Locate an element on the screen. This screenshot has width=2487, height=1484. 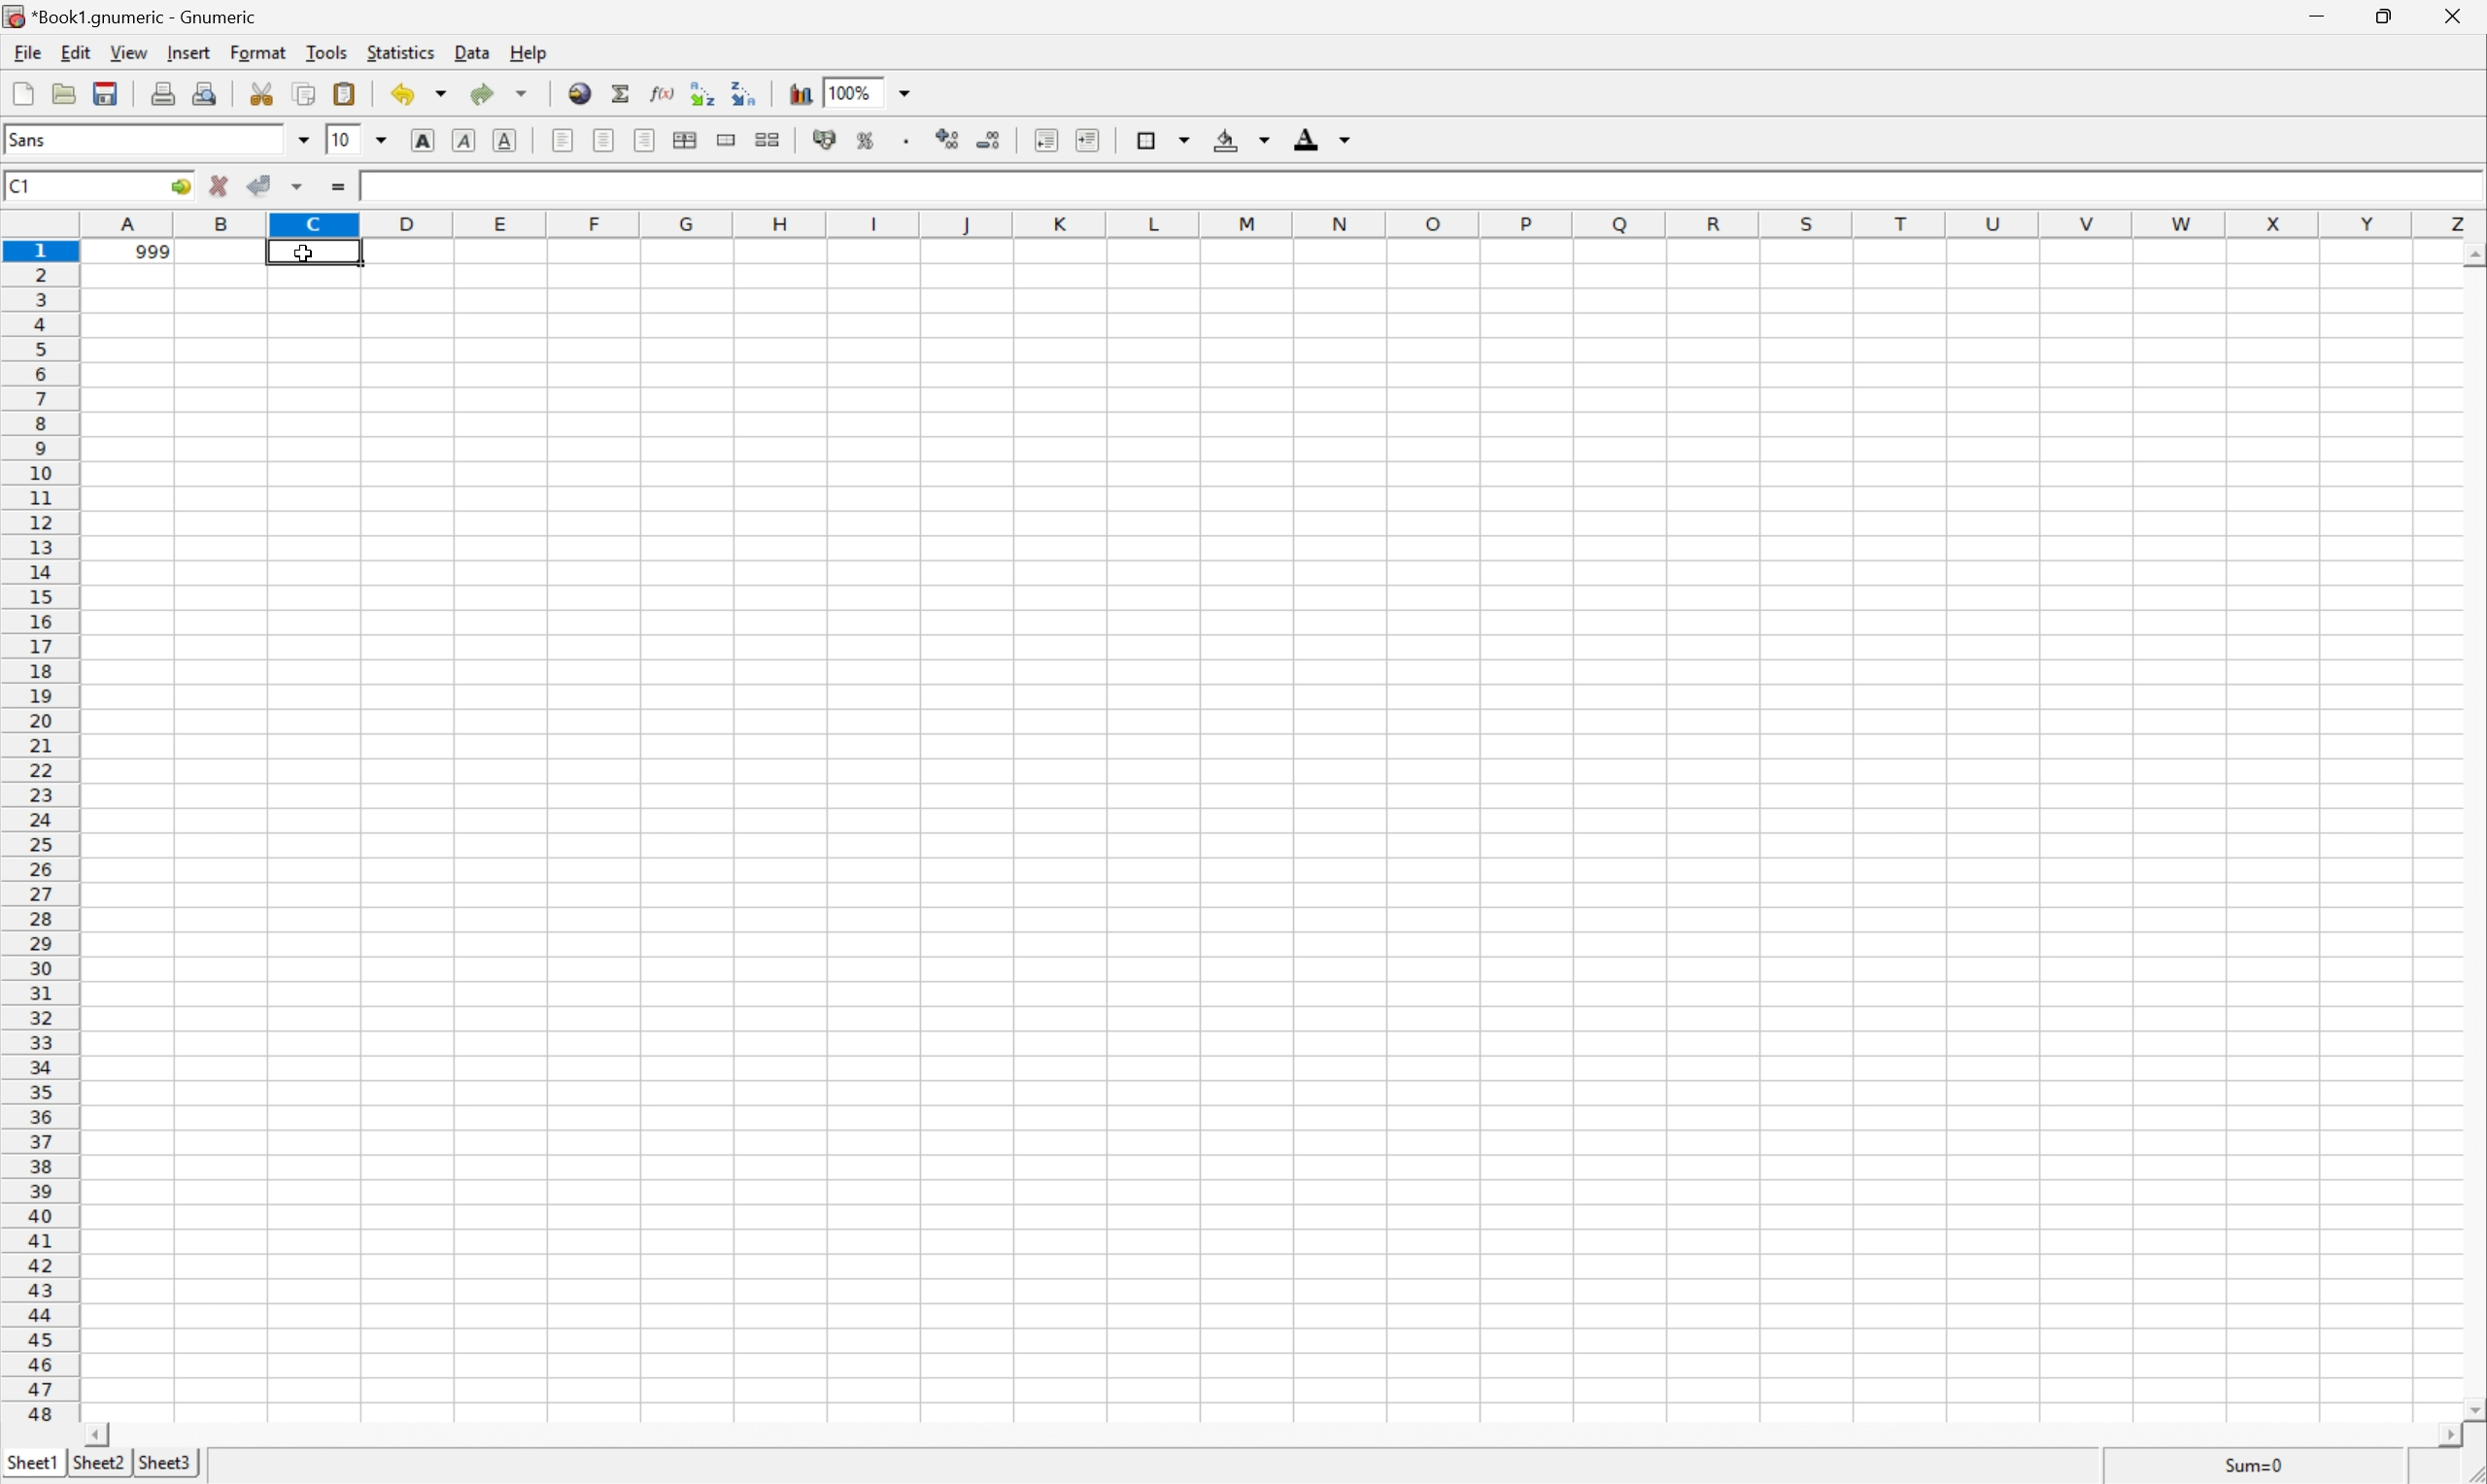
scroll left is located at coordinates (117, 1434).